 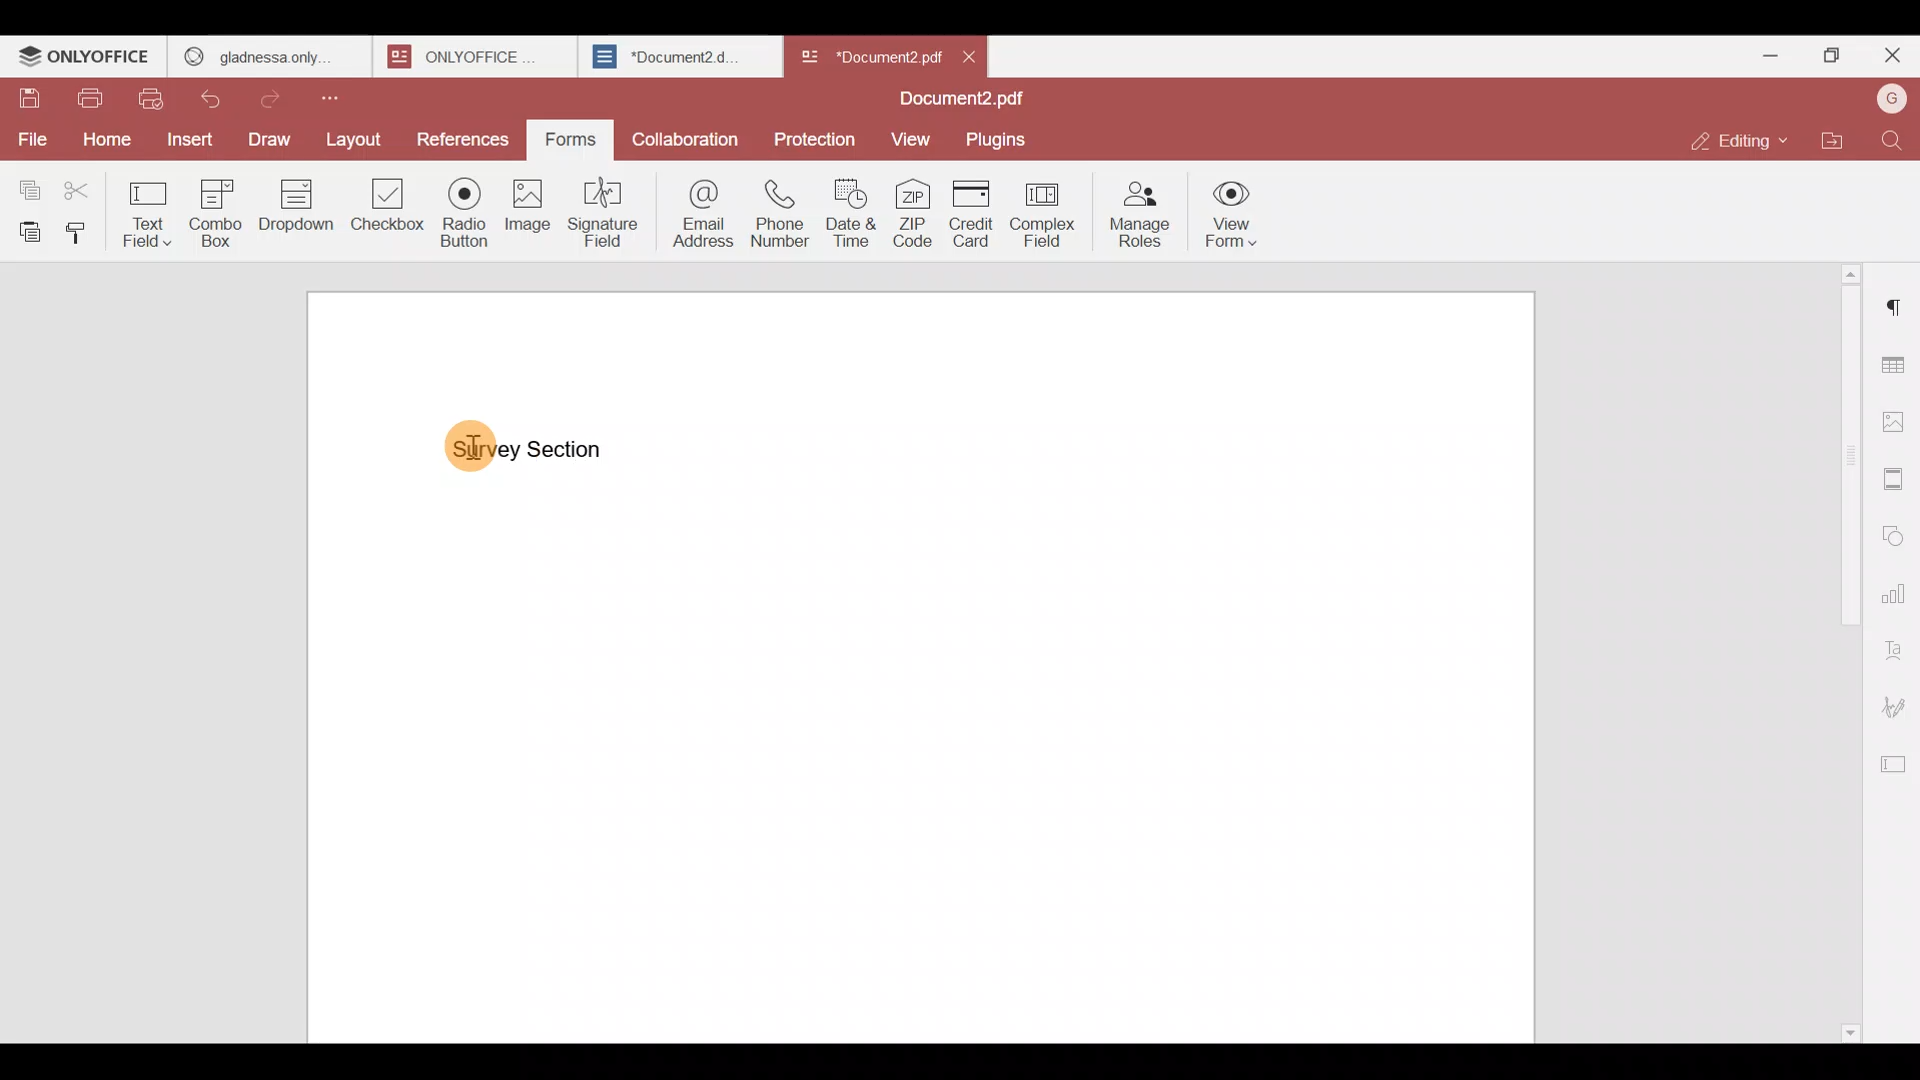 I want to click on Undo, so click(x=215, y=100).